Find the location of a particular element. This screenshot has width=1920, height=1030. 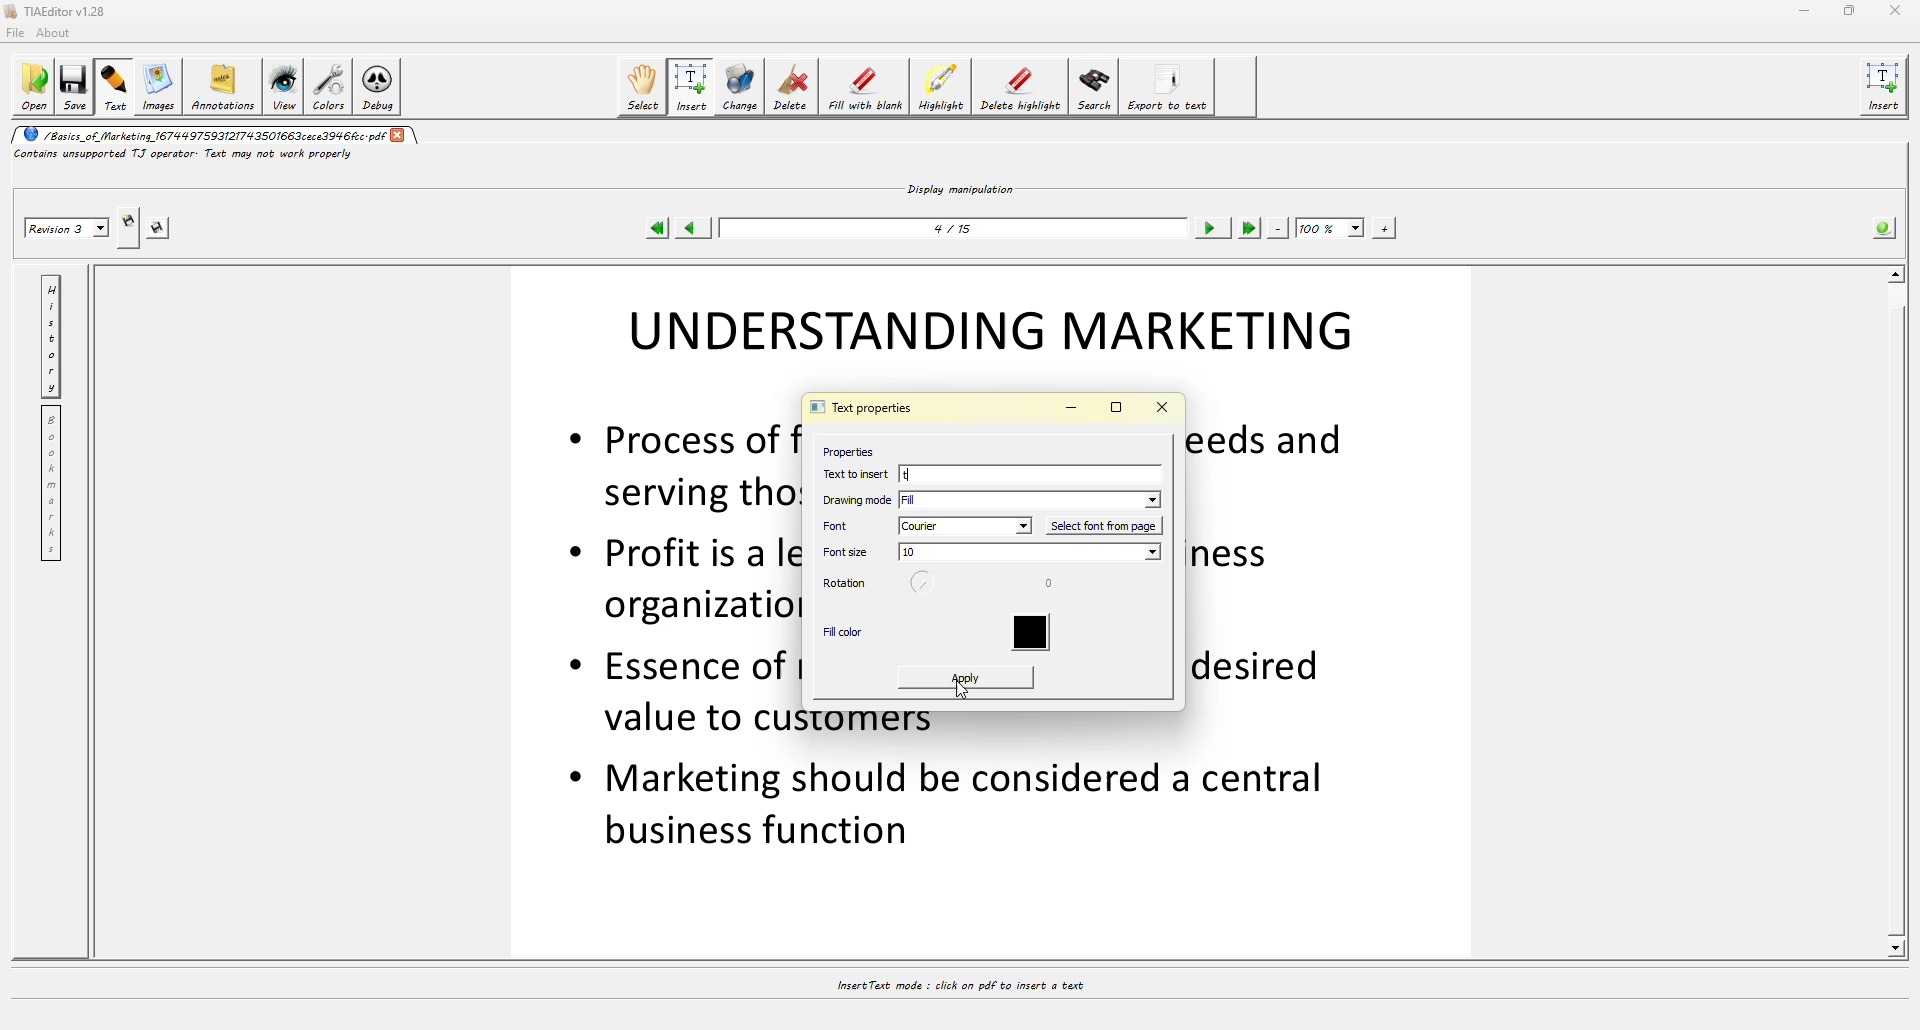

courier is located at coordinates (966, 526).